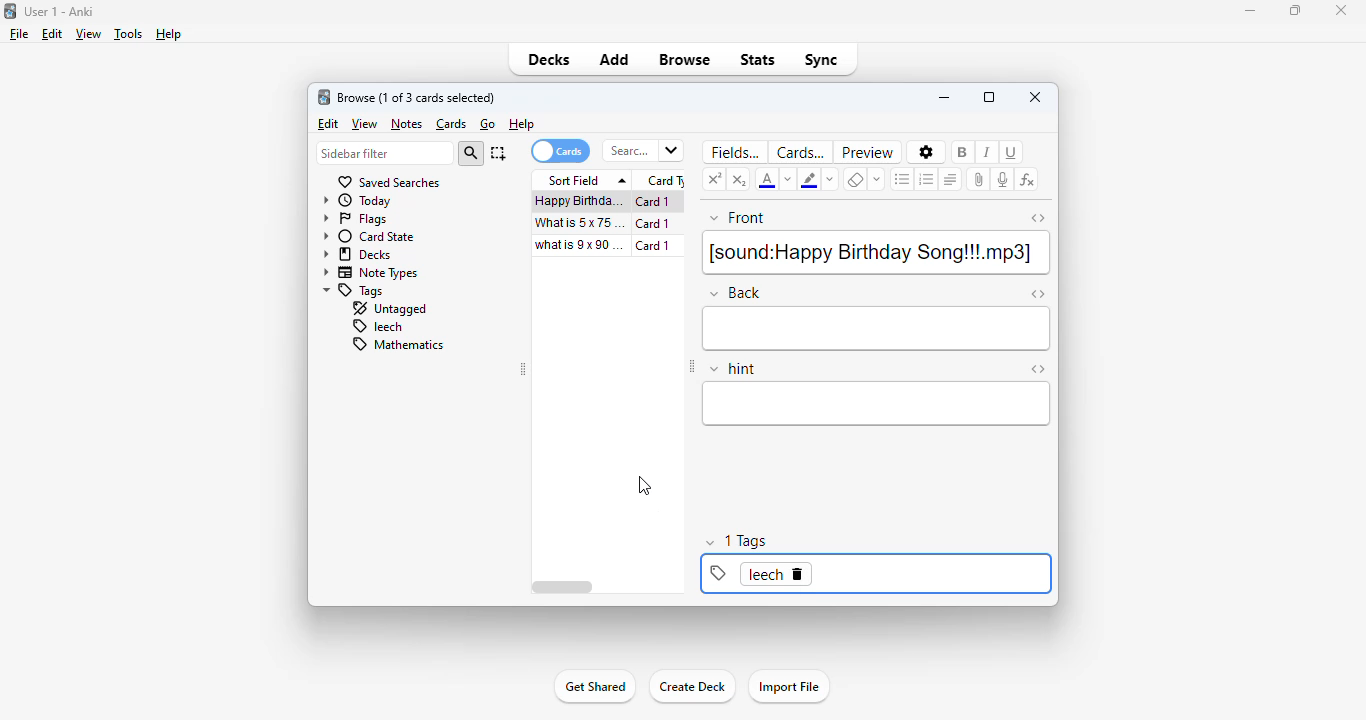  I want to click on underline, so click(1013, 152).